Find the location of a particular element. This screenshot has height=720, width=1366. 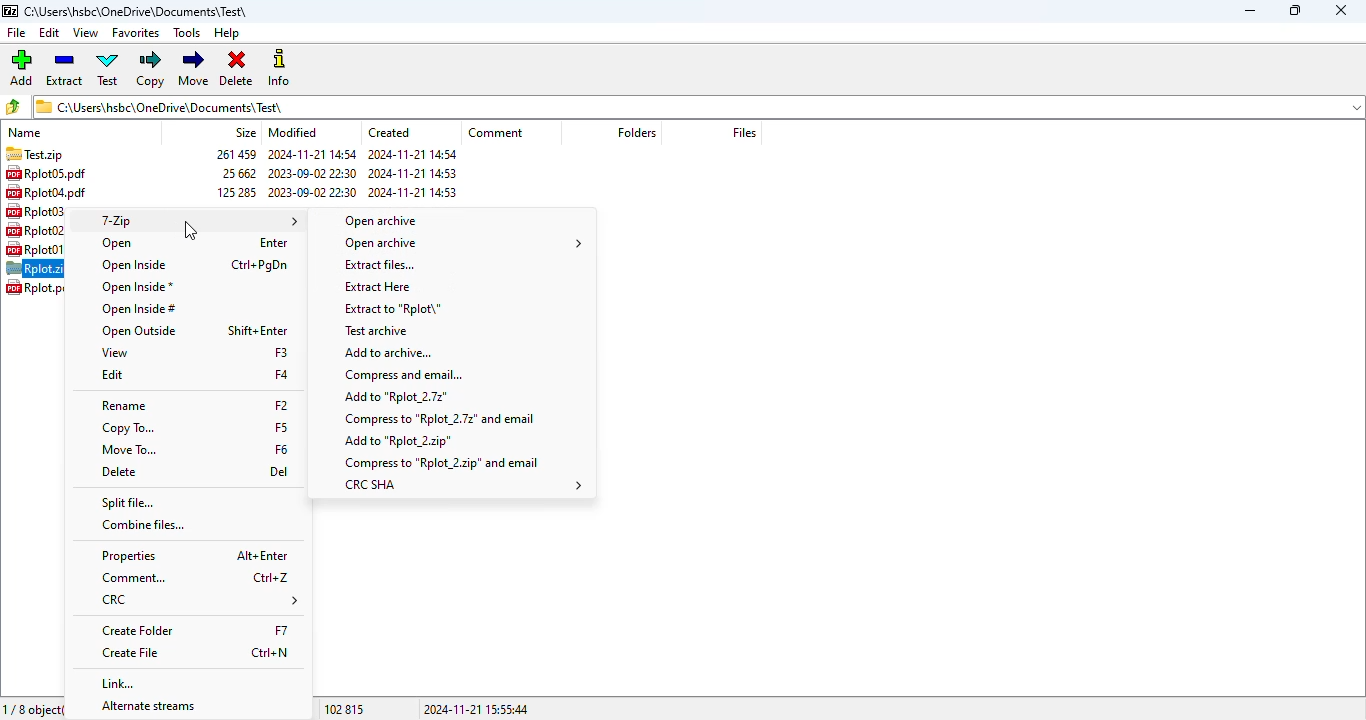

help is located at coordinates (227, 33).